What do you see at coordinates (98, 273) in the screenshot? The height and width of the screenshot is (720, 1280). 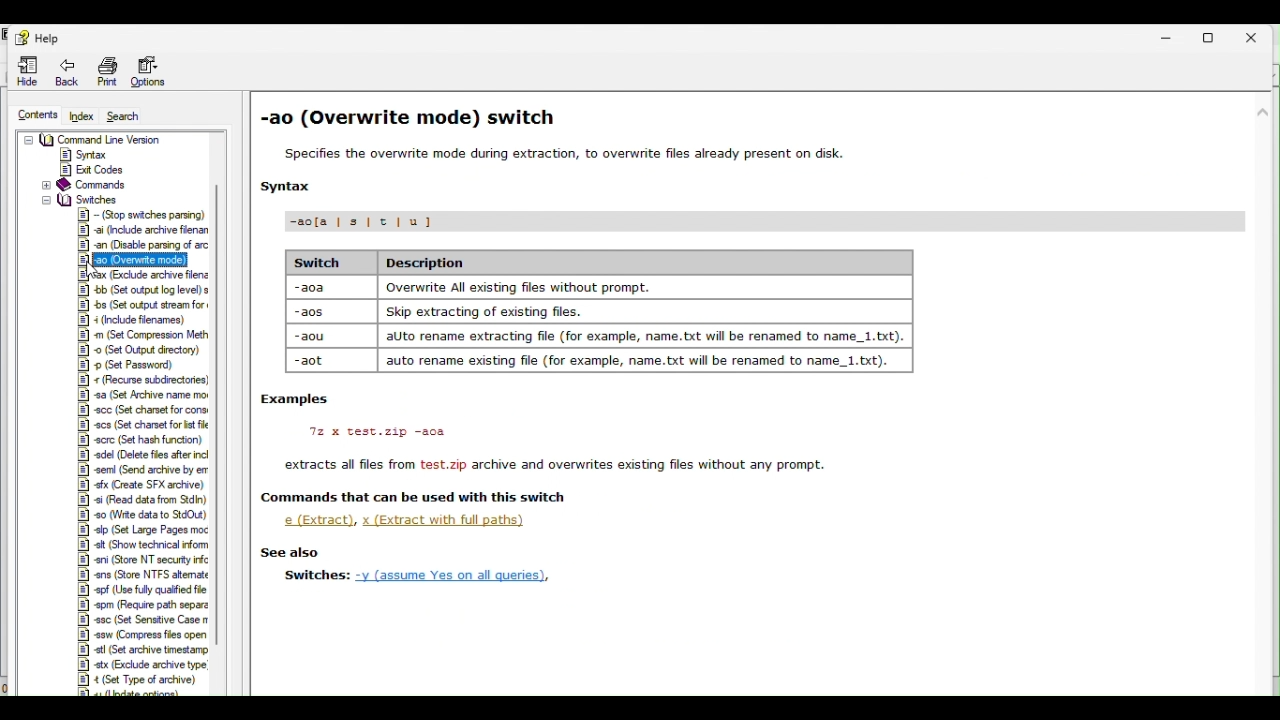 I see `Cursor` at bounding box center [98, 273].